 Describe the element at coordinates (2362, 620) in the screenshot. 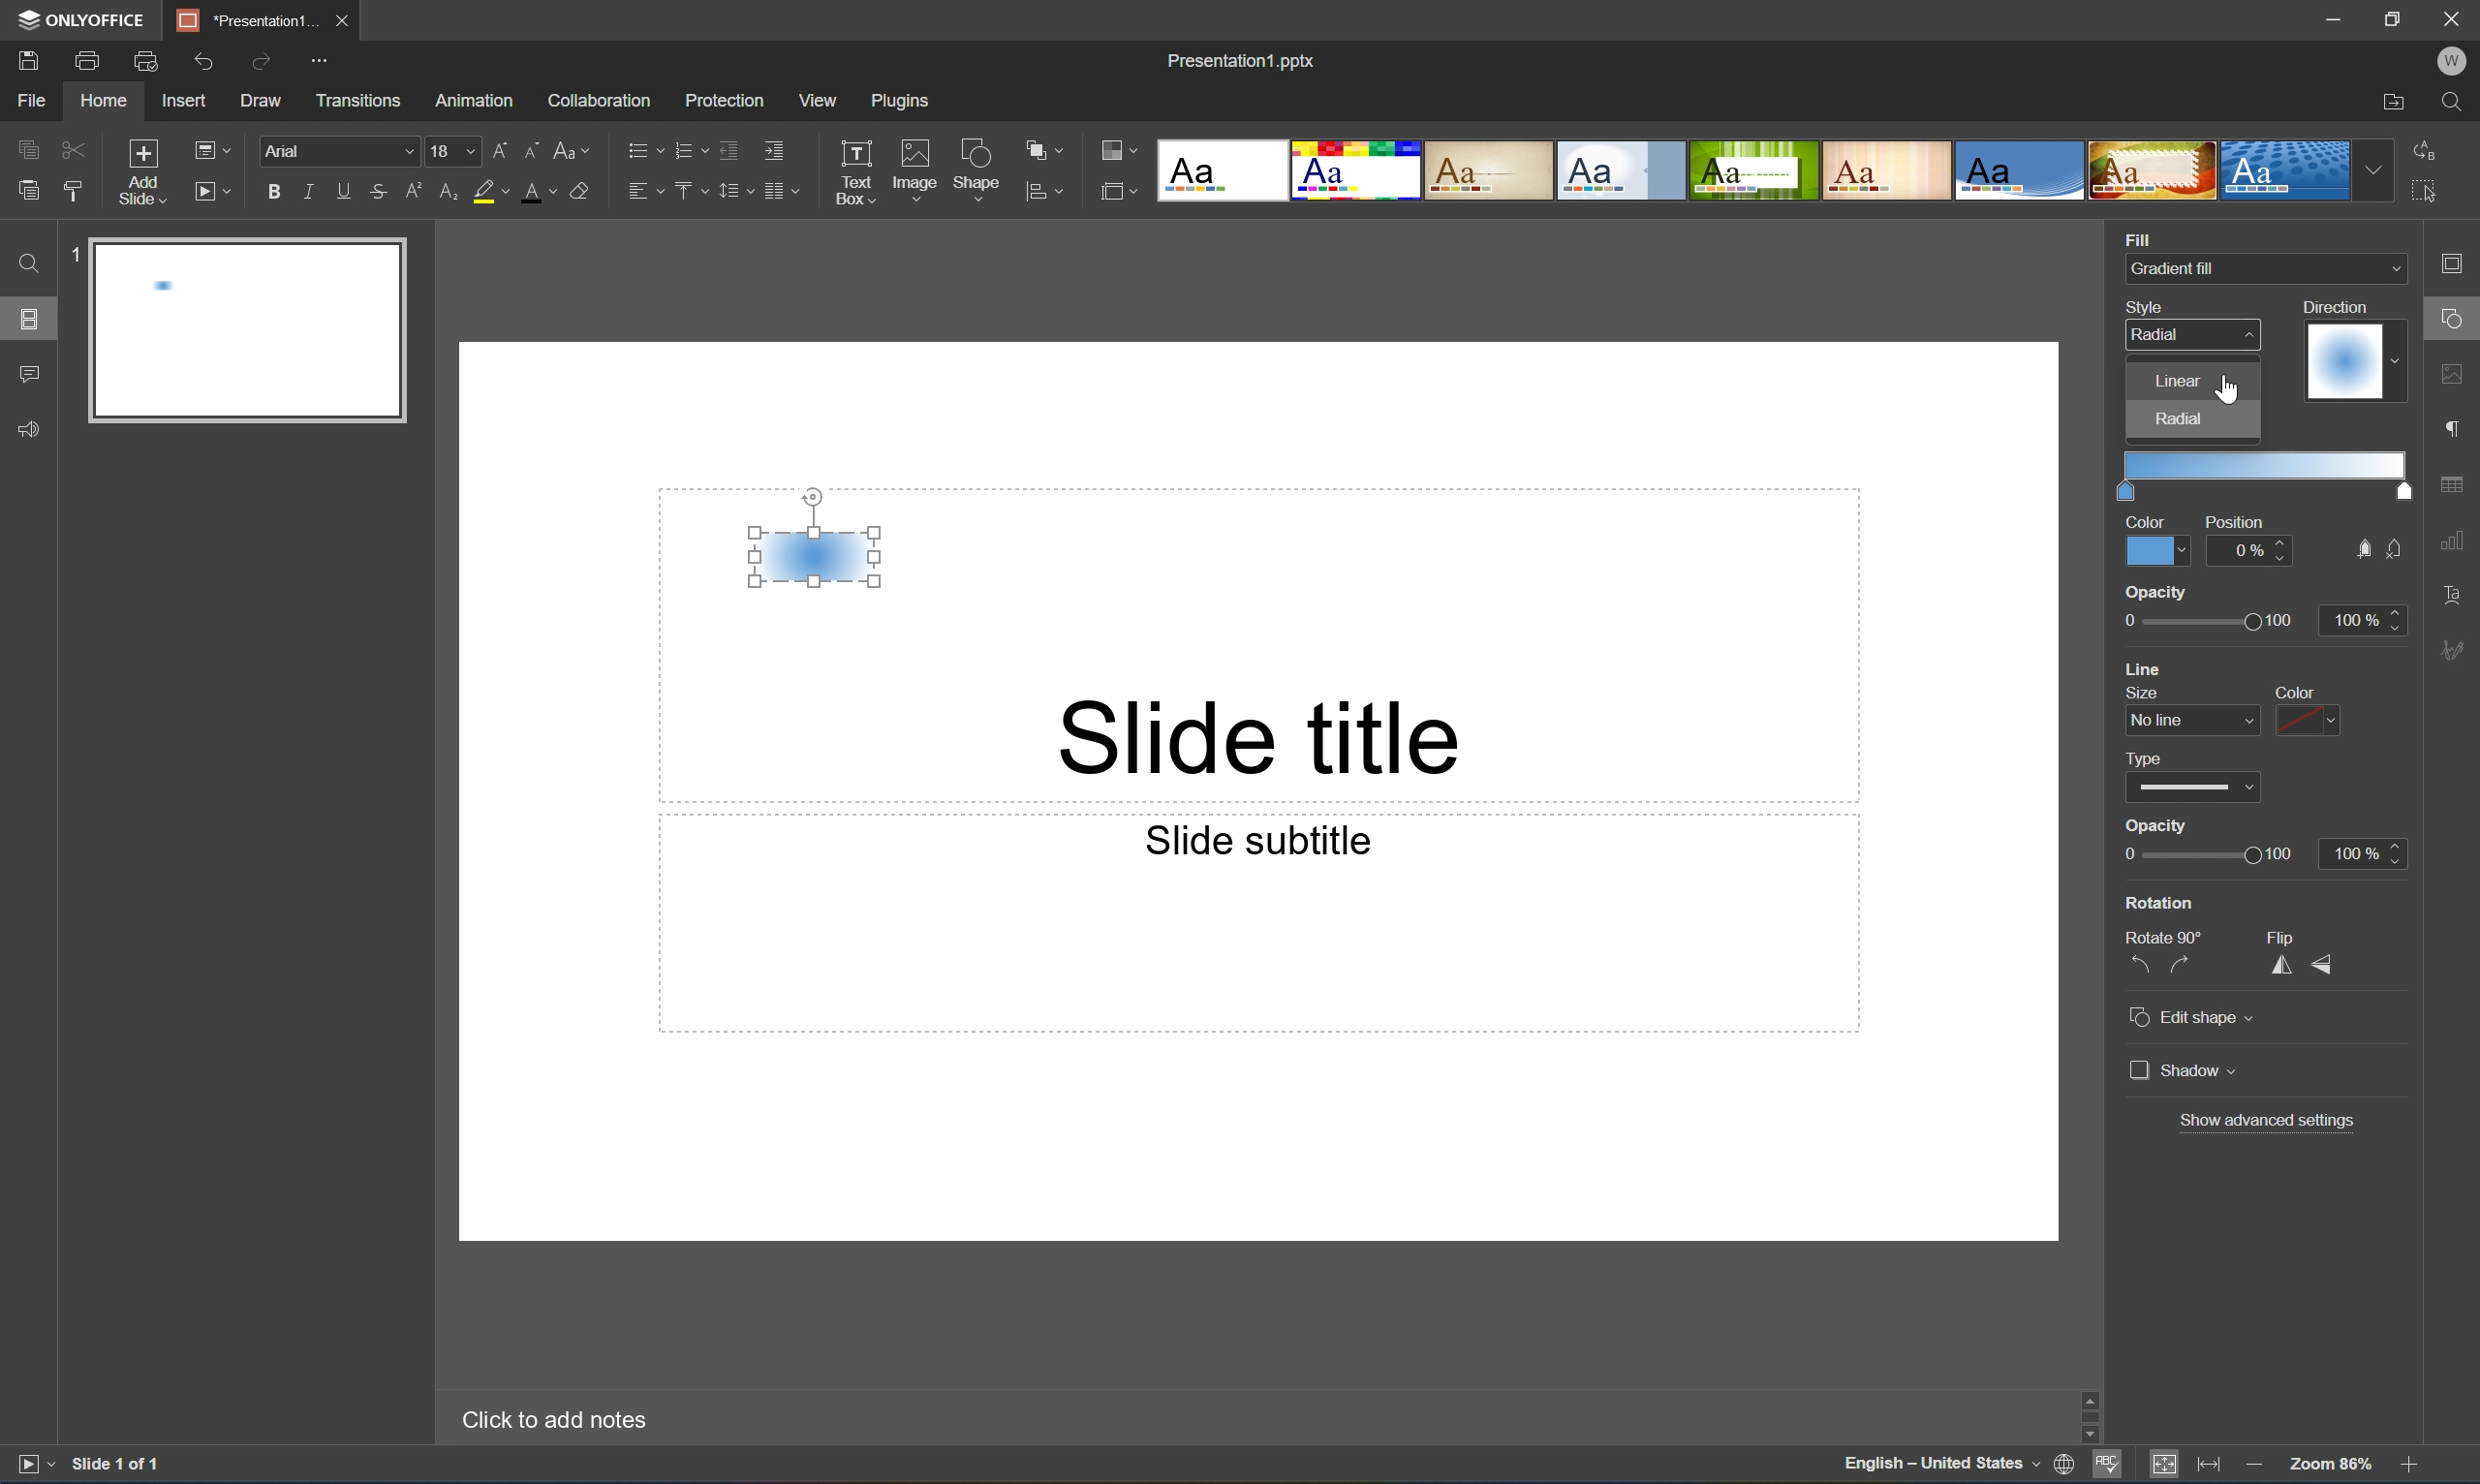

I see `100%` at that location.